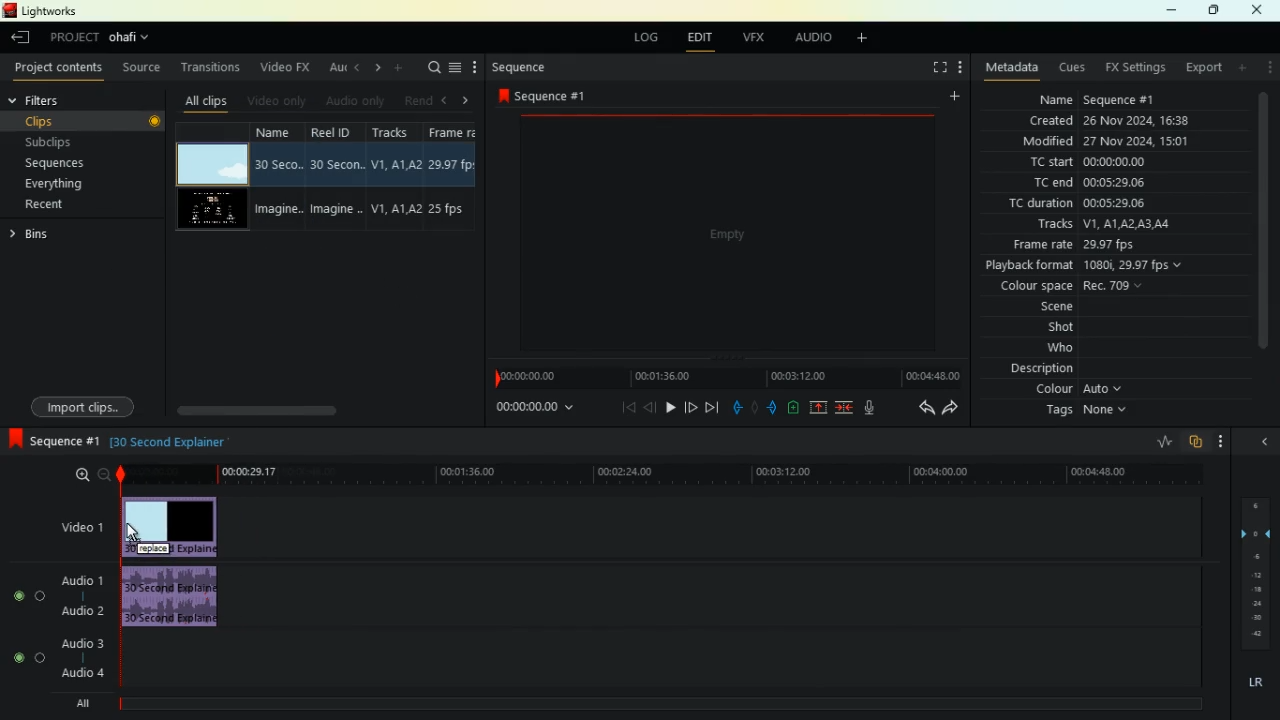 This screenshot has width=1280, height=720. I want to click on close, so click(1259, 10).